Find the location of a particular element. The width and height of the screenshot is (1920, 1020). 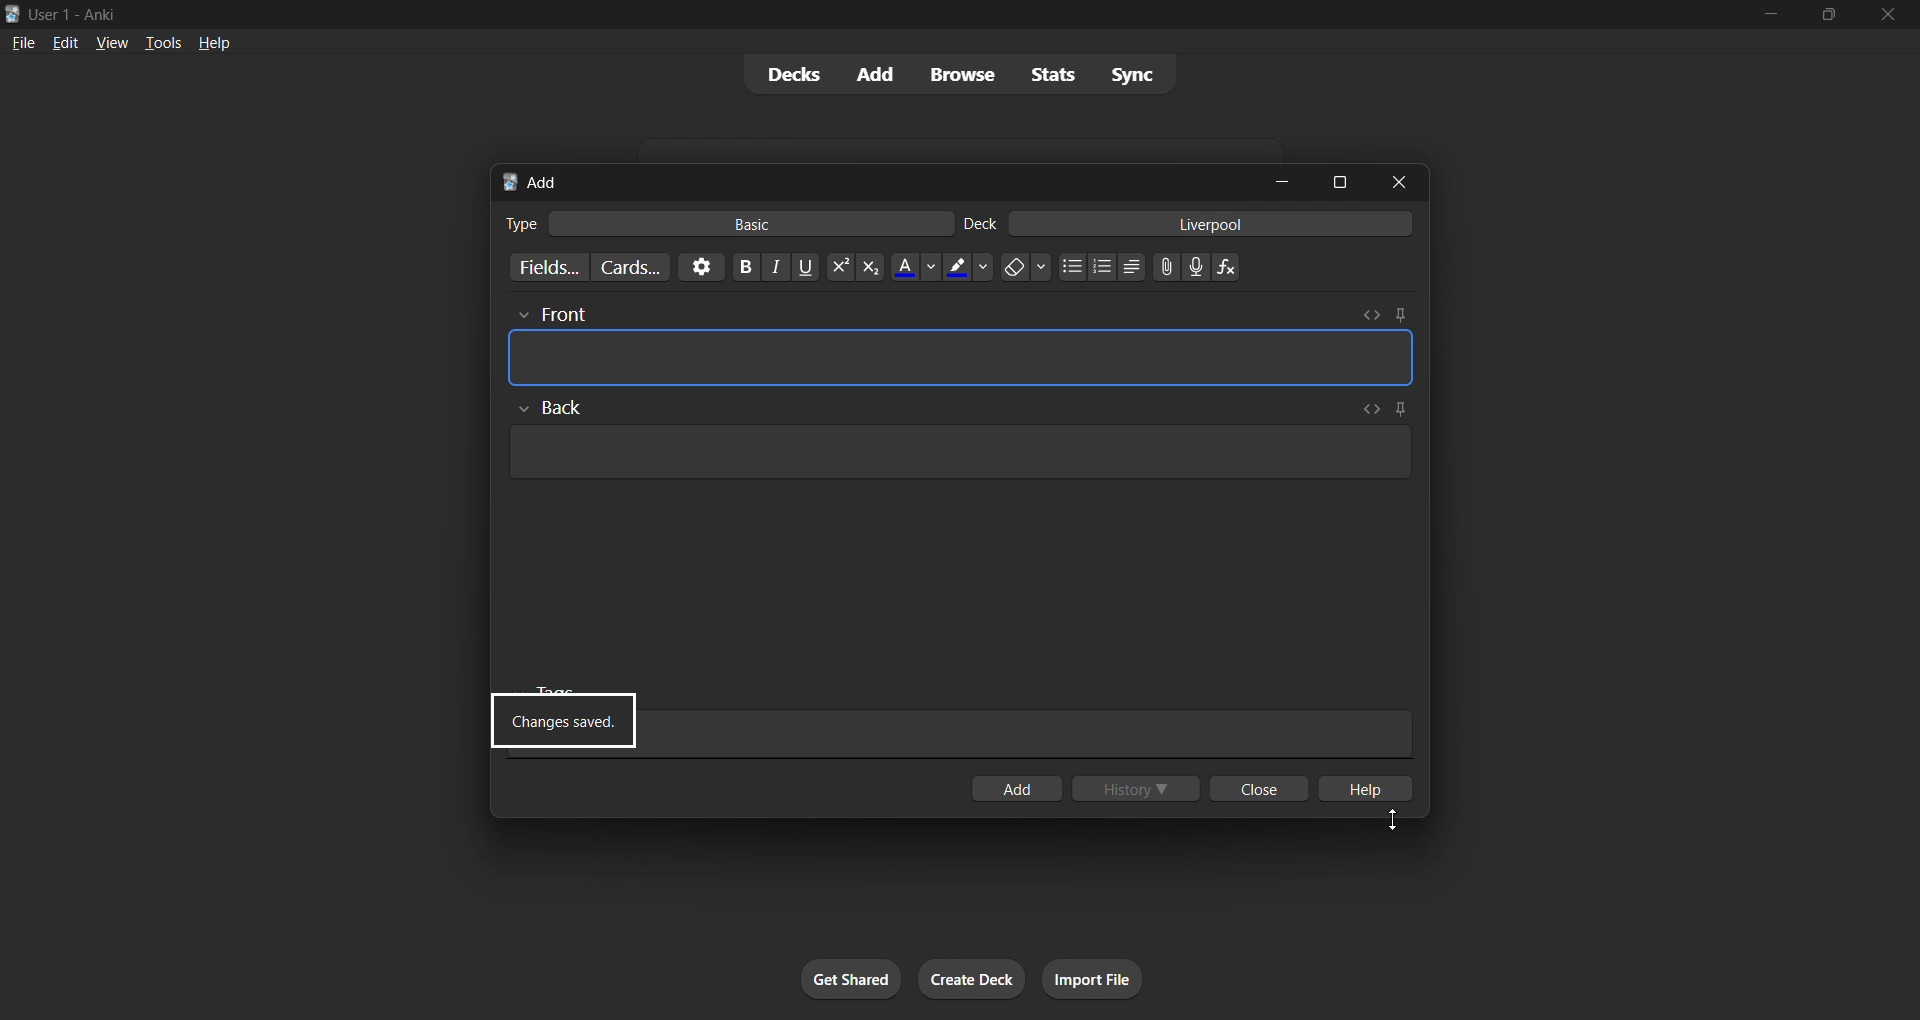

font field is located at coordinates (963, 359).